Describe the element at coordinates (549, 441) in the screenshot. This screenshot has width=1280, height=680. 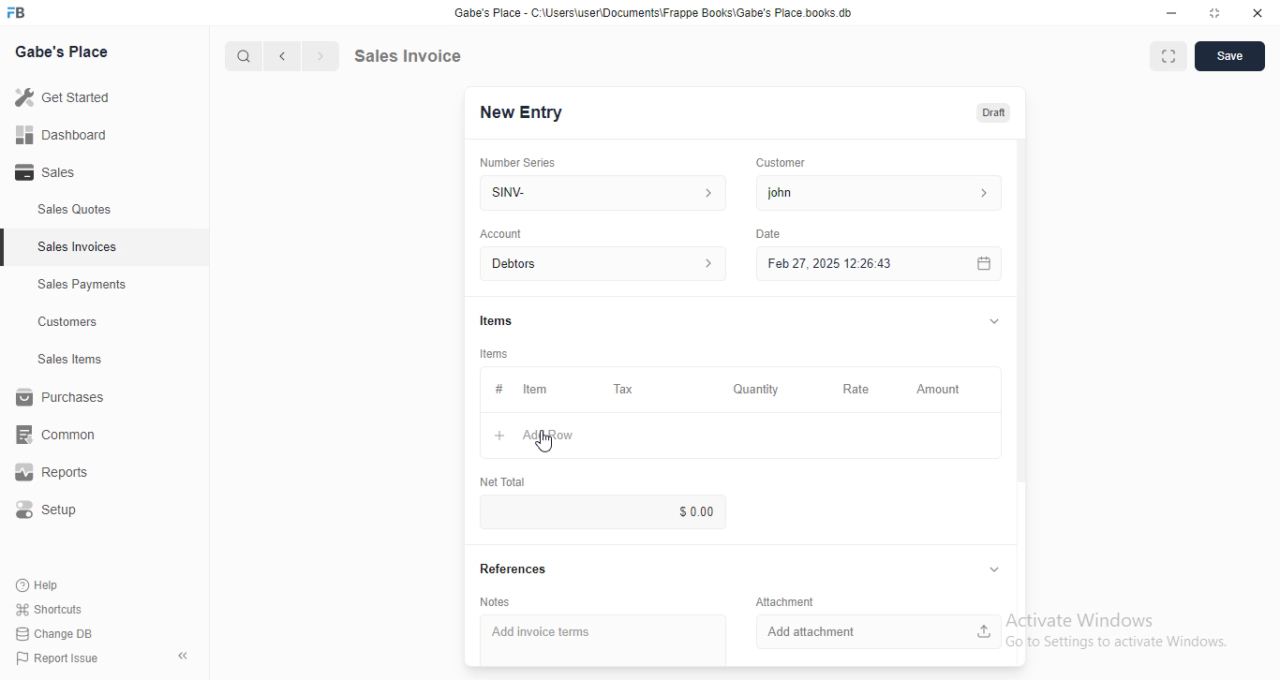
I see `Cursor` at that location.